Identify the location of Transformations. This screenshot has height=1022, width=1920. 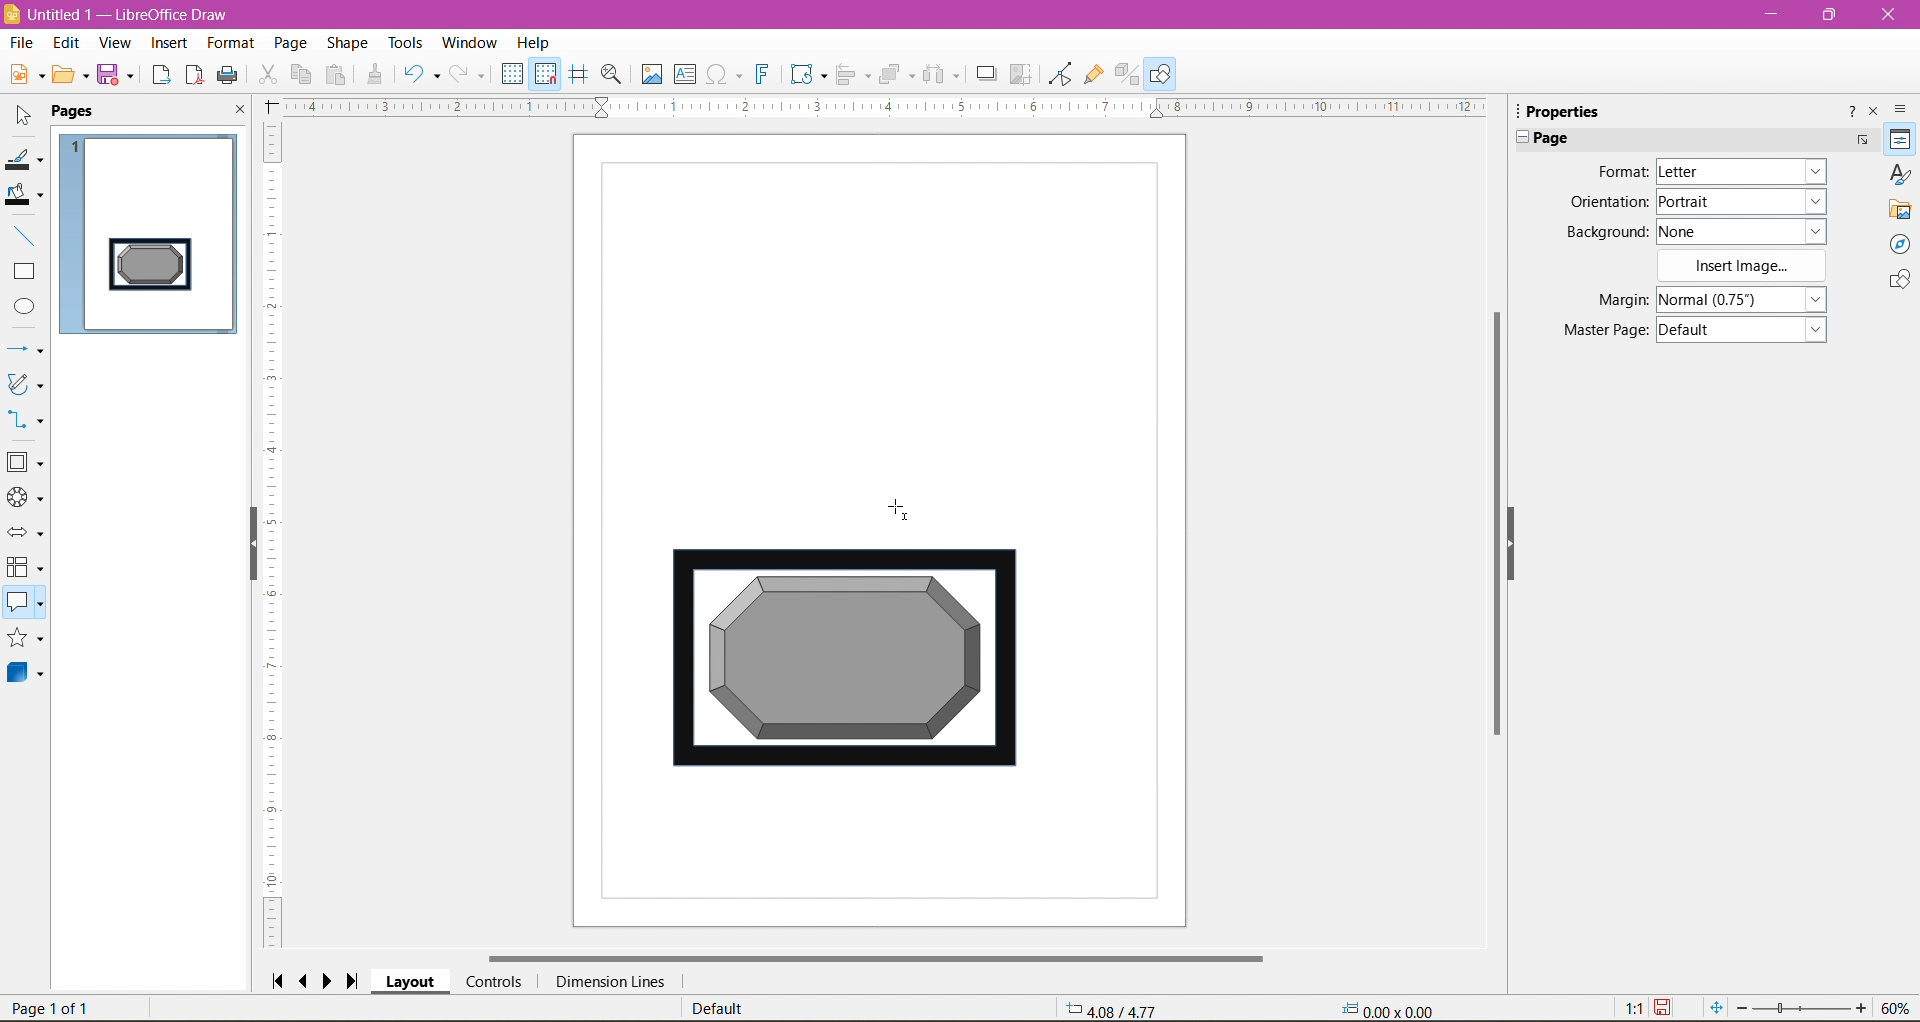
(807, 76).